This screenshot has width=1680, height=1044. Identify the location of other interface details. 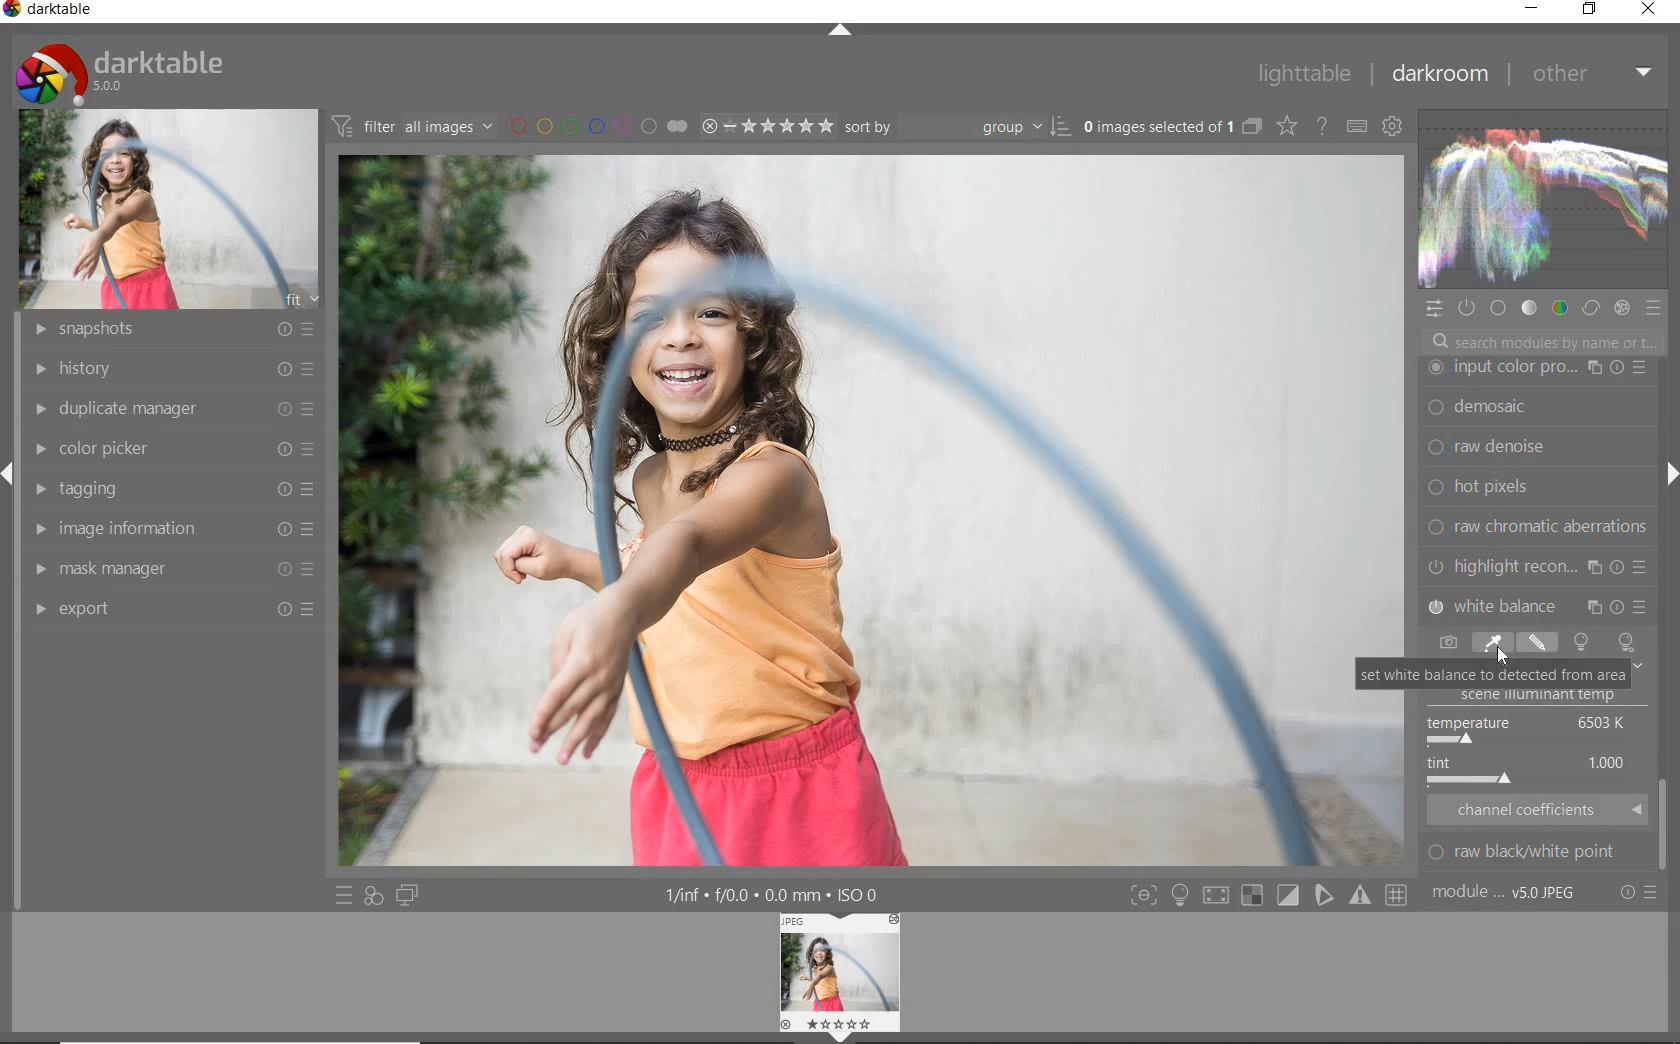
(774, 896).